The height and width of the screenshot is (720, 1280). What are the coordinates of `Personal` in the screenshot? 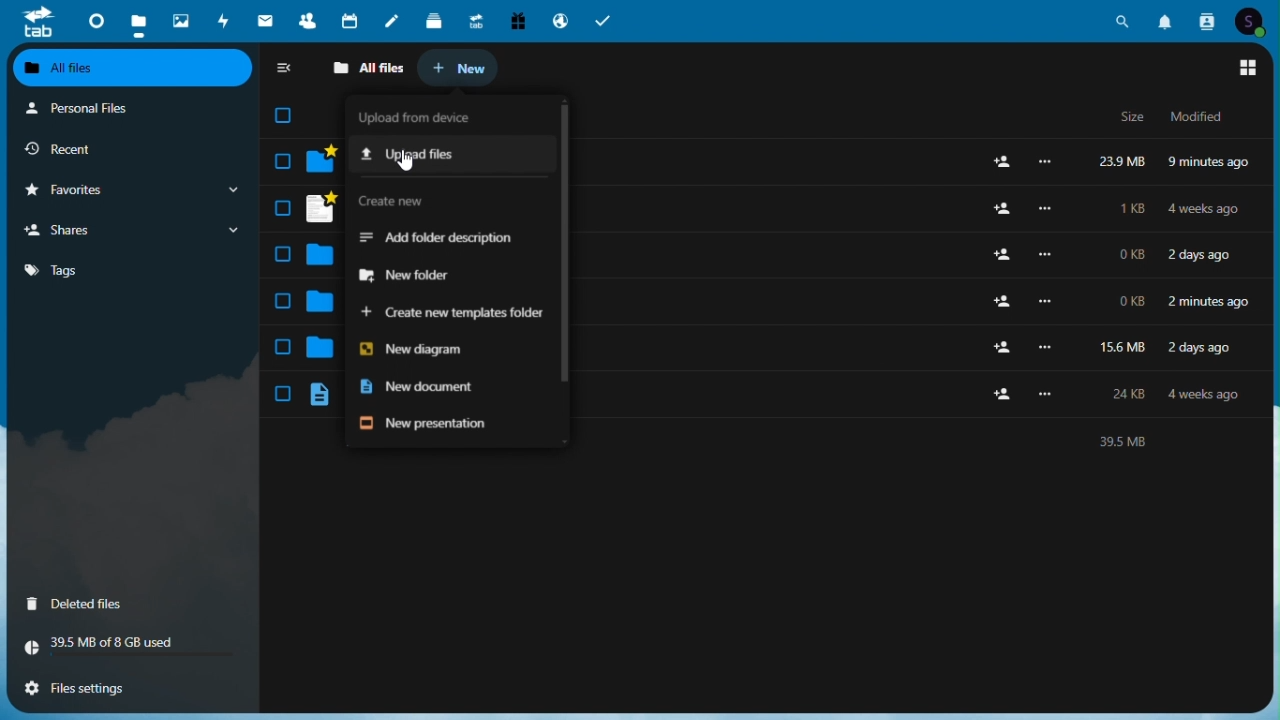 It's located at (127, 108).